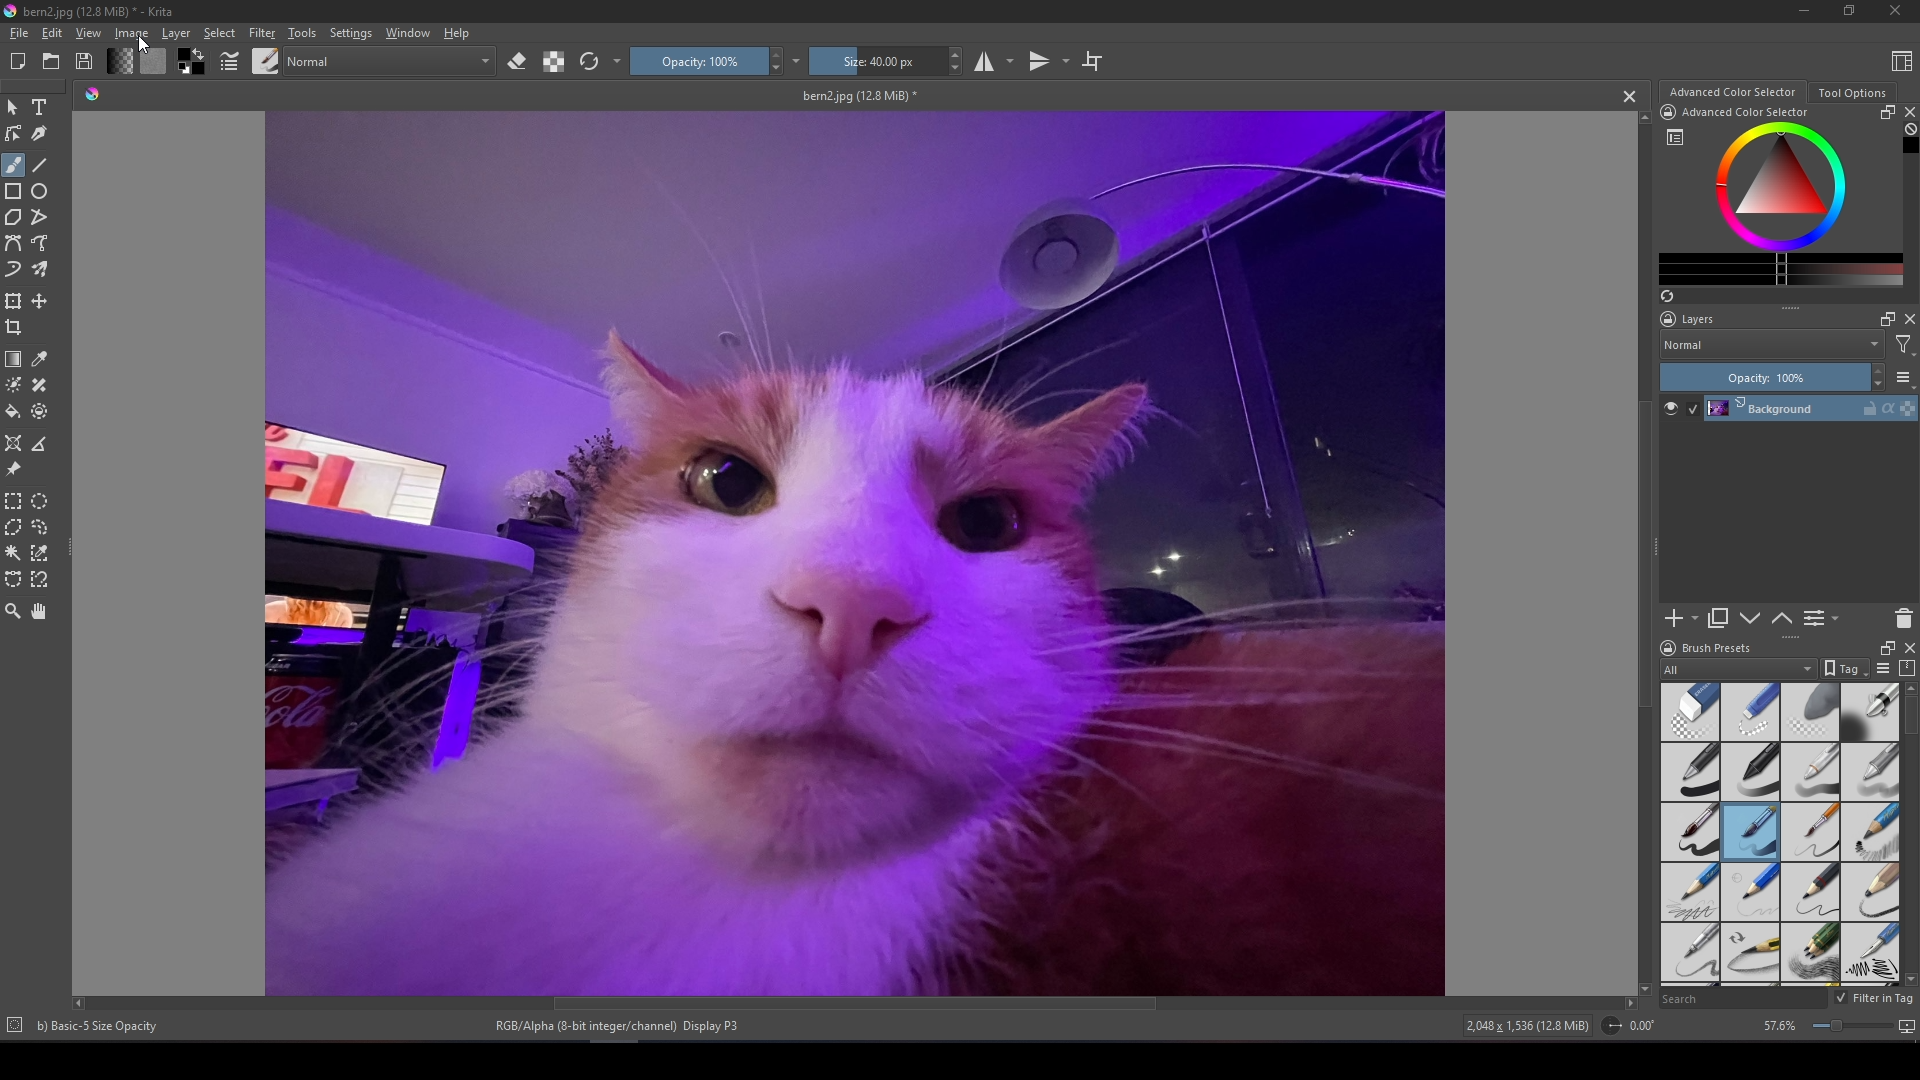 The width and height of the screenshot is (1920, 1080). What do you see at coordinates (51, 60) in the screenshot?
I see `Open existing document` at bounding box center [51, 60].